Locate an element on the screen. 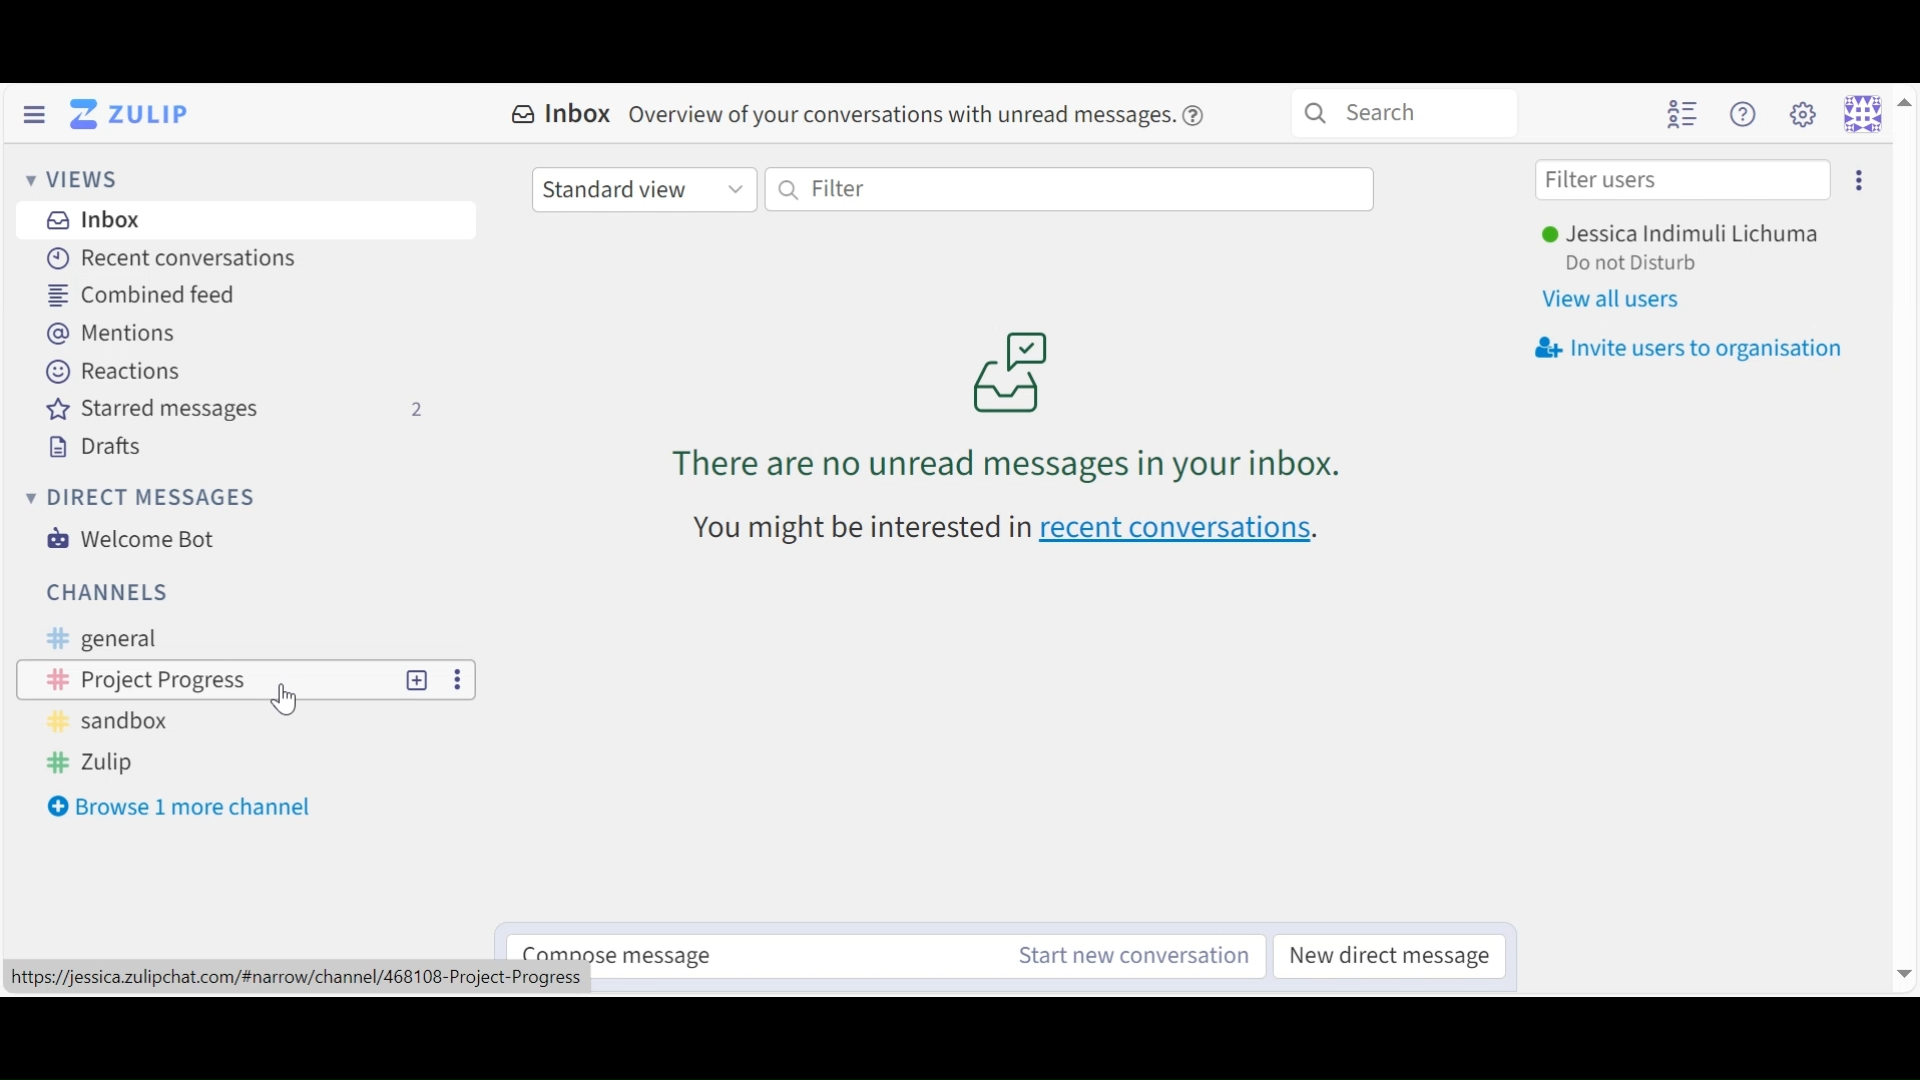 The image size is (1920, 1080). Go to Home View (Inbox) is located at coordinates (139, 114).